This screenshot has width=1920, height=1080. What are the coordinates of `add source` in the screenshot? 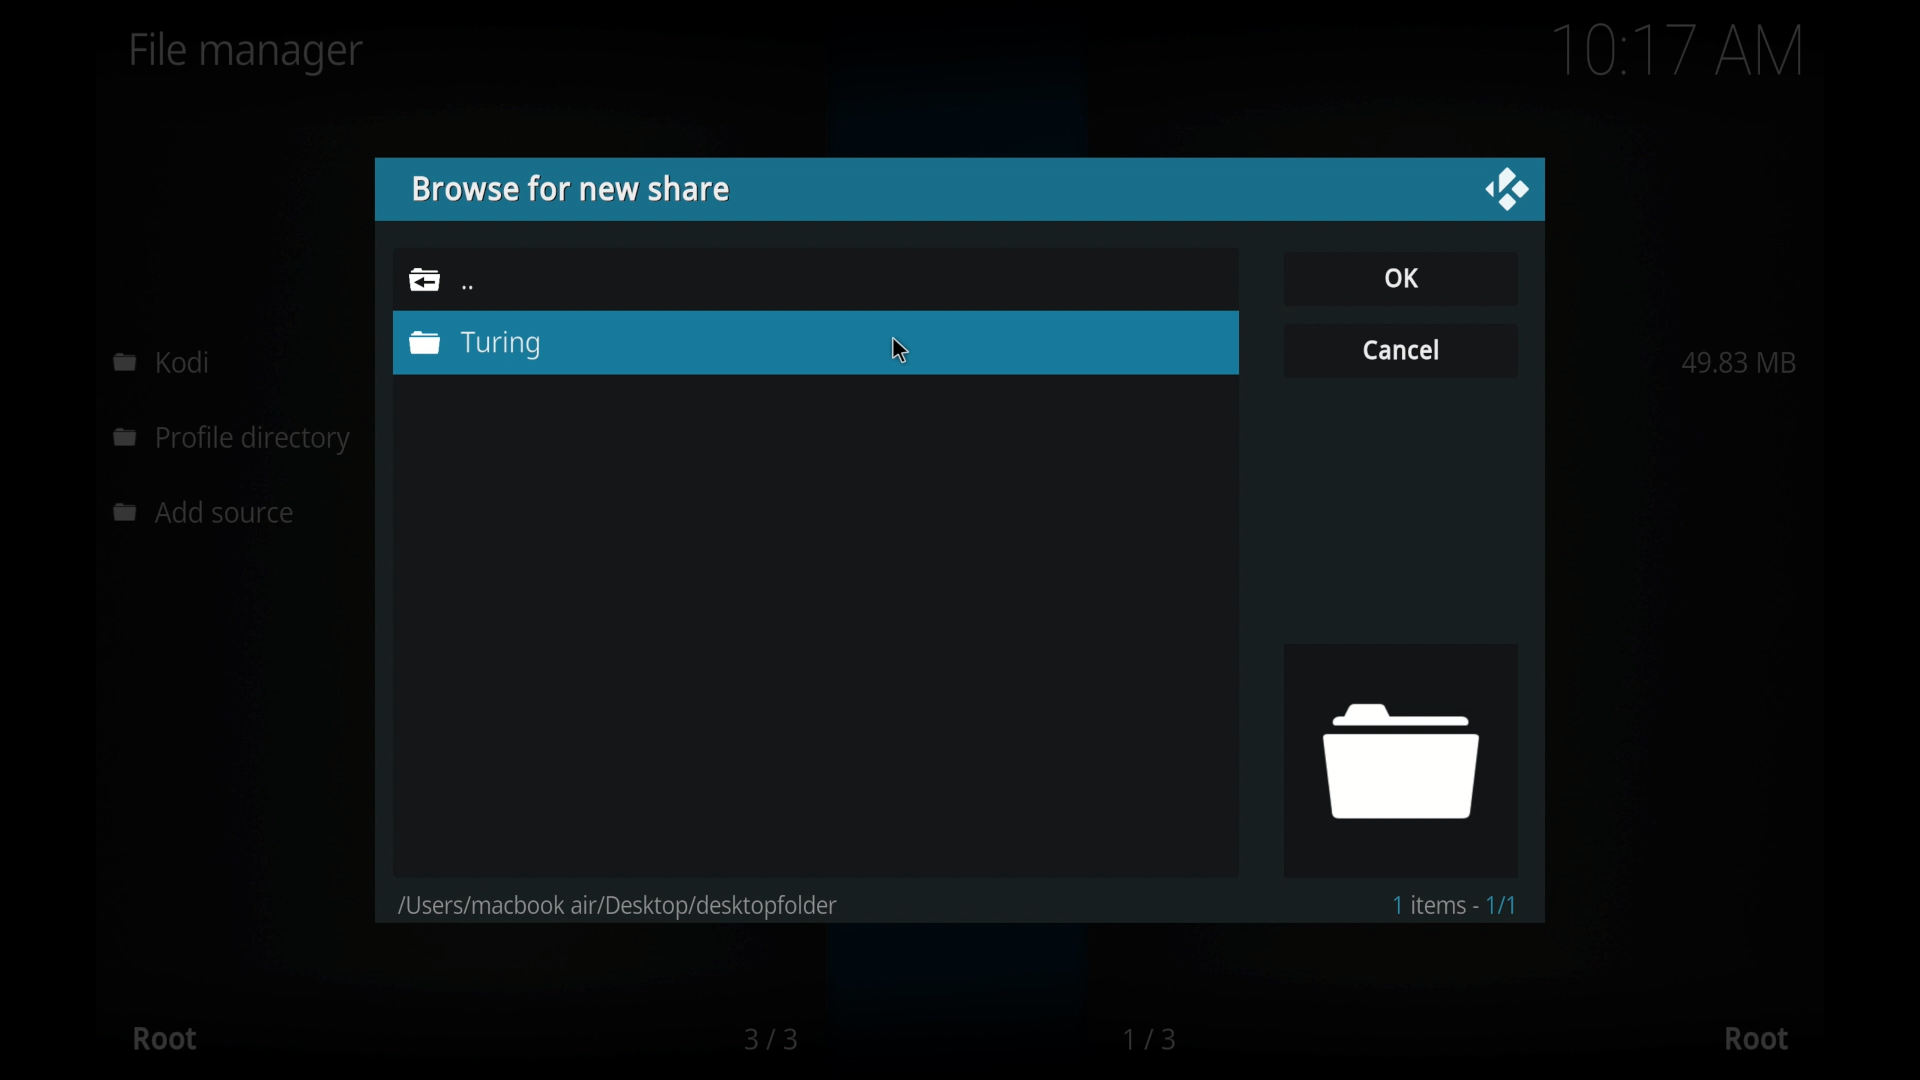 It's located at (209, 513).